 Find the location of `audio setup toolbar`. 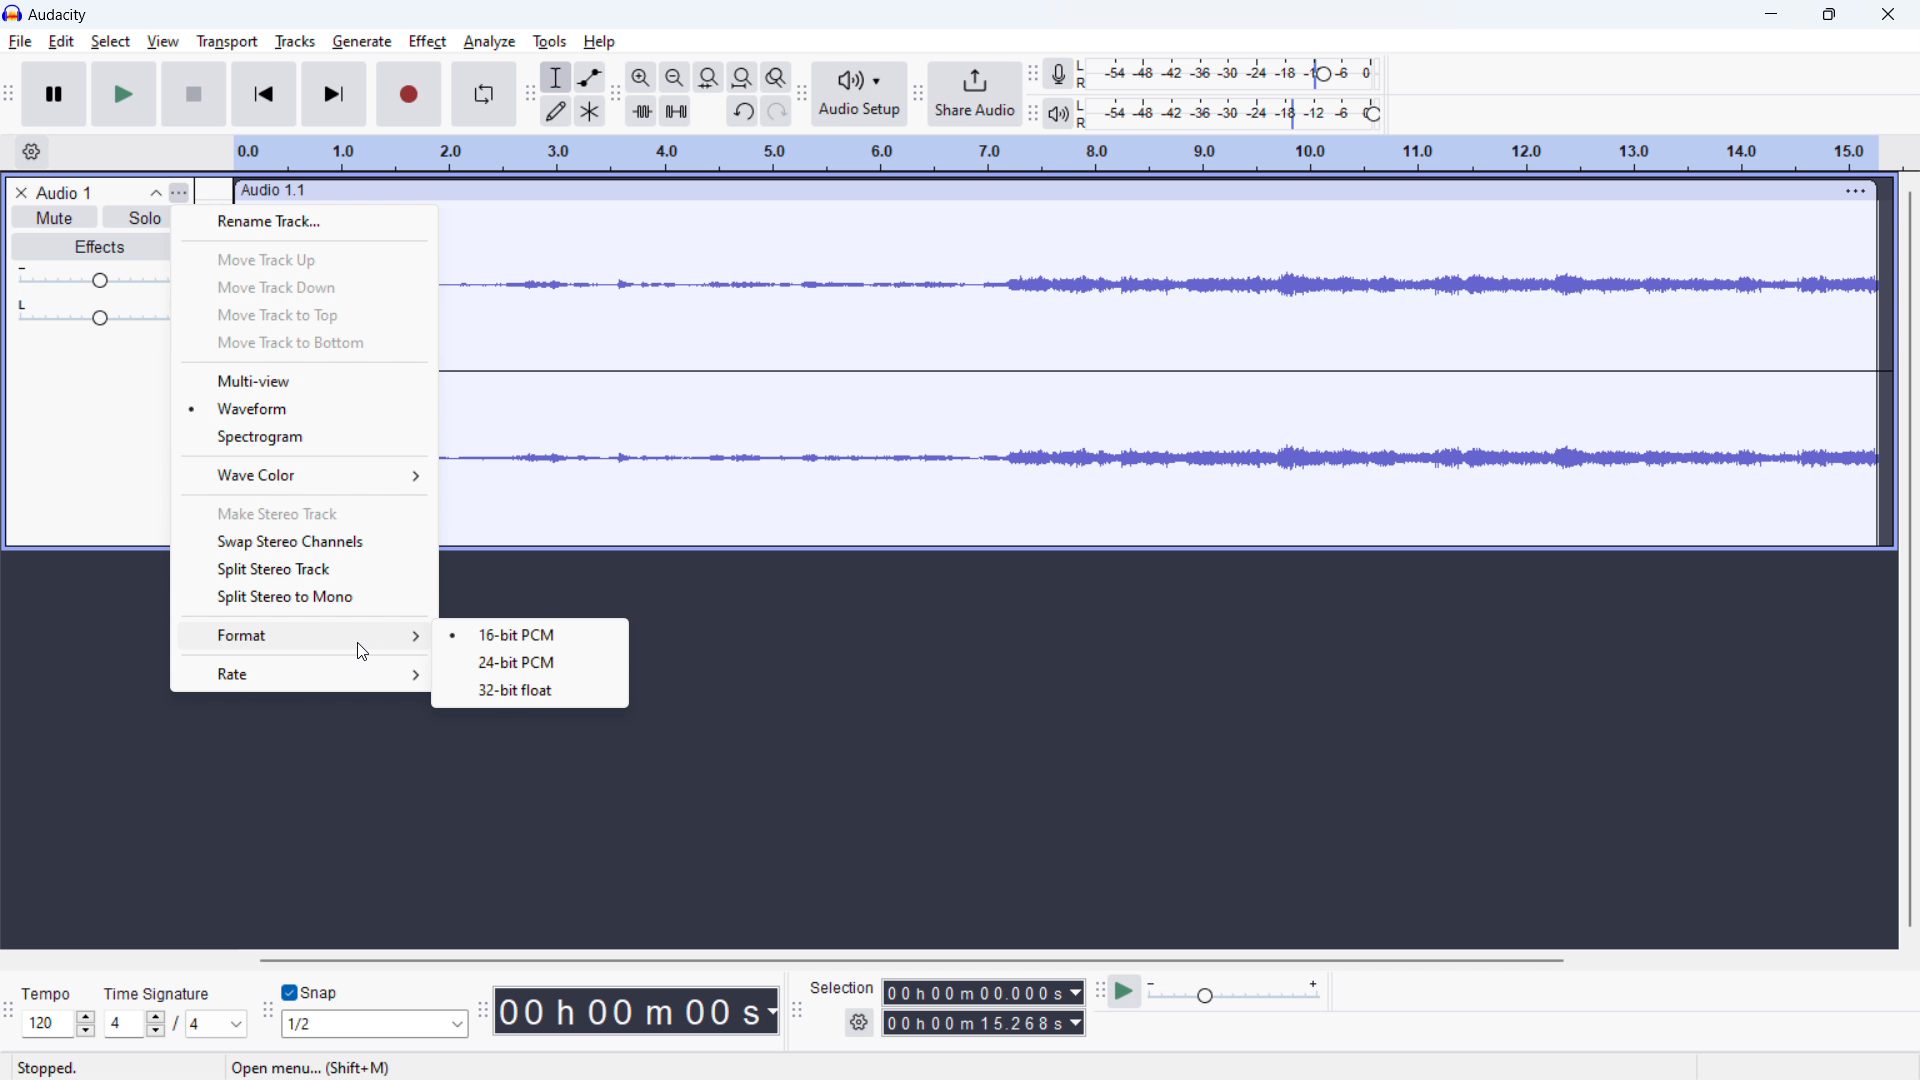

audio setup toolbar is located at coordinates (801, 95).